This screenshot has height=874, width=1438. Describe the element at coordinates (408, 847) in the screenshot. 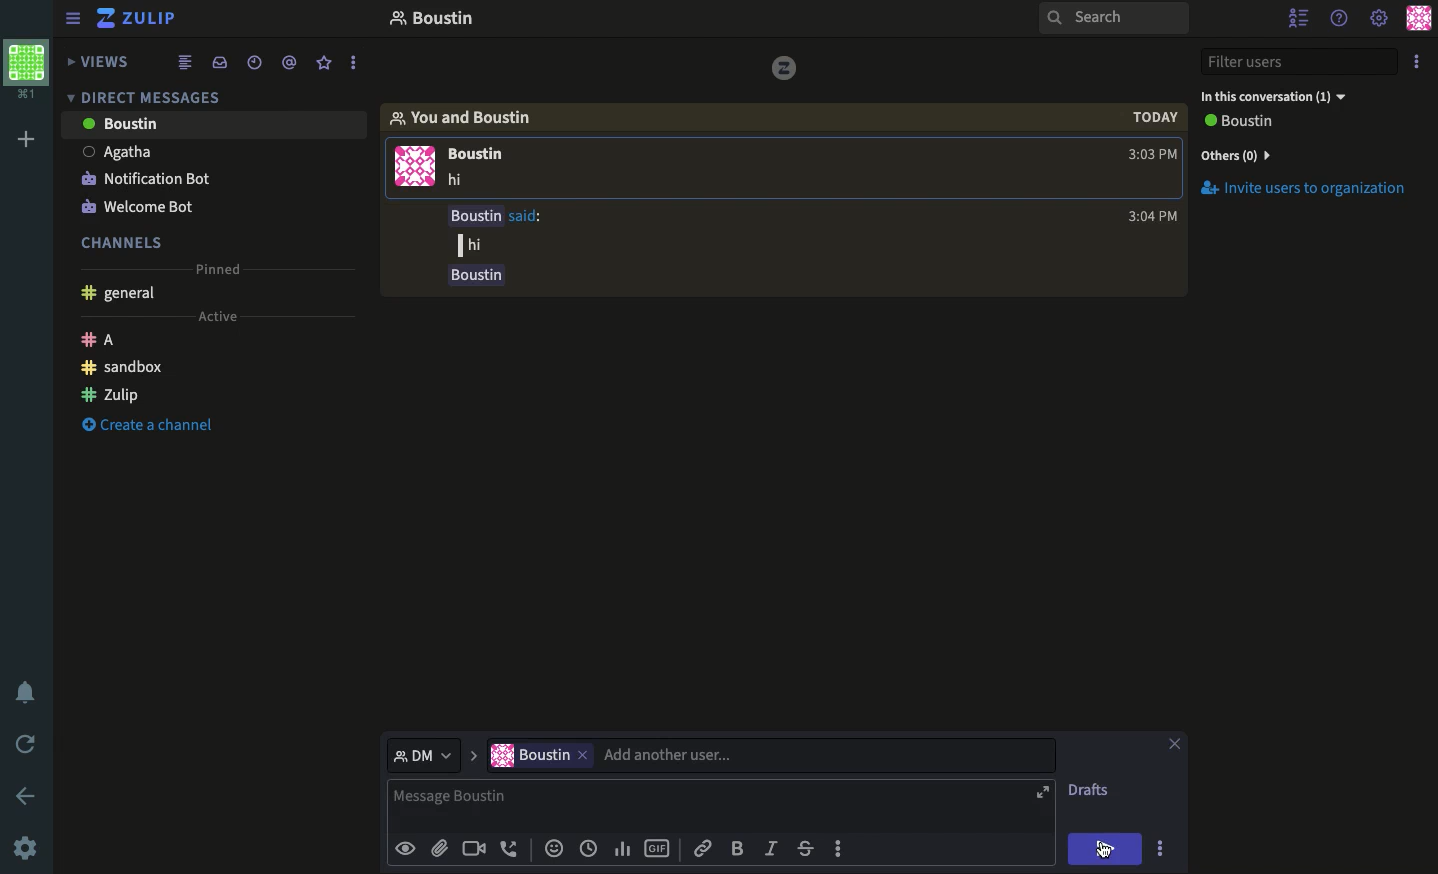

I see `Preview` at that location.